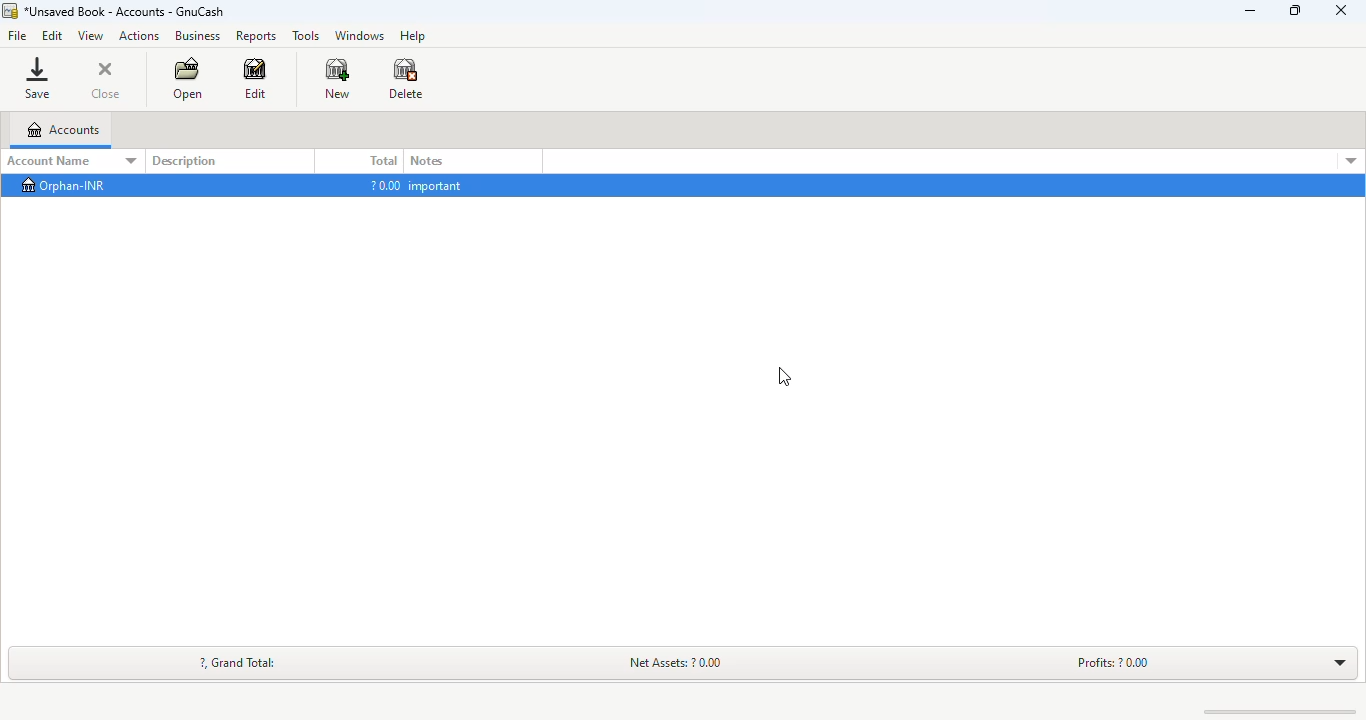 This screenshot has width=1366, height=720. I want to click on open, so click(188, 79).